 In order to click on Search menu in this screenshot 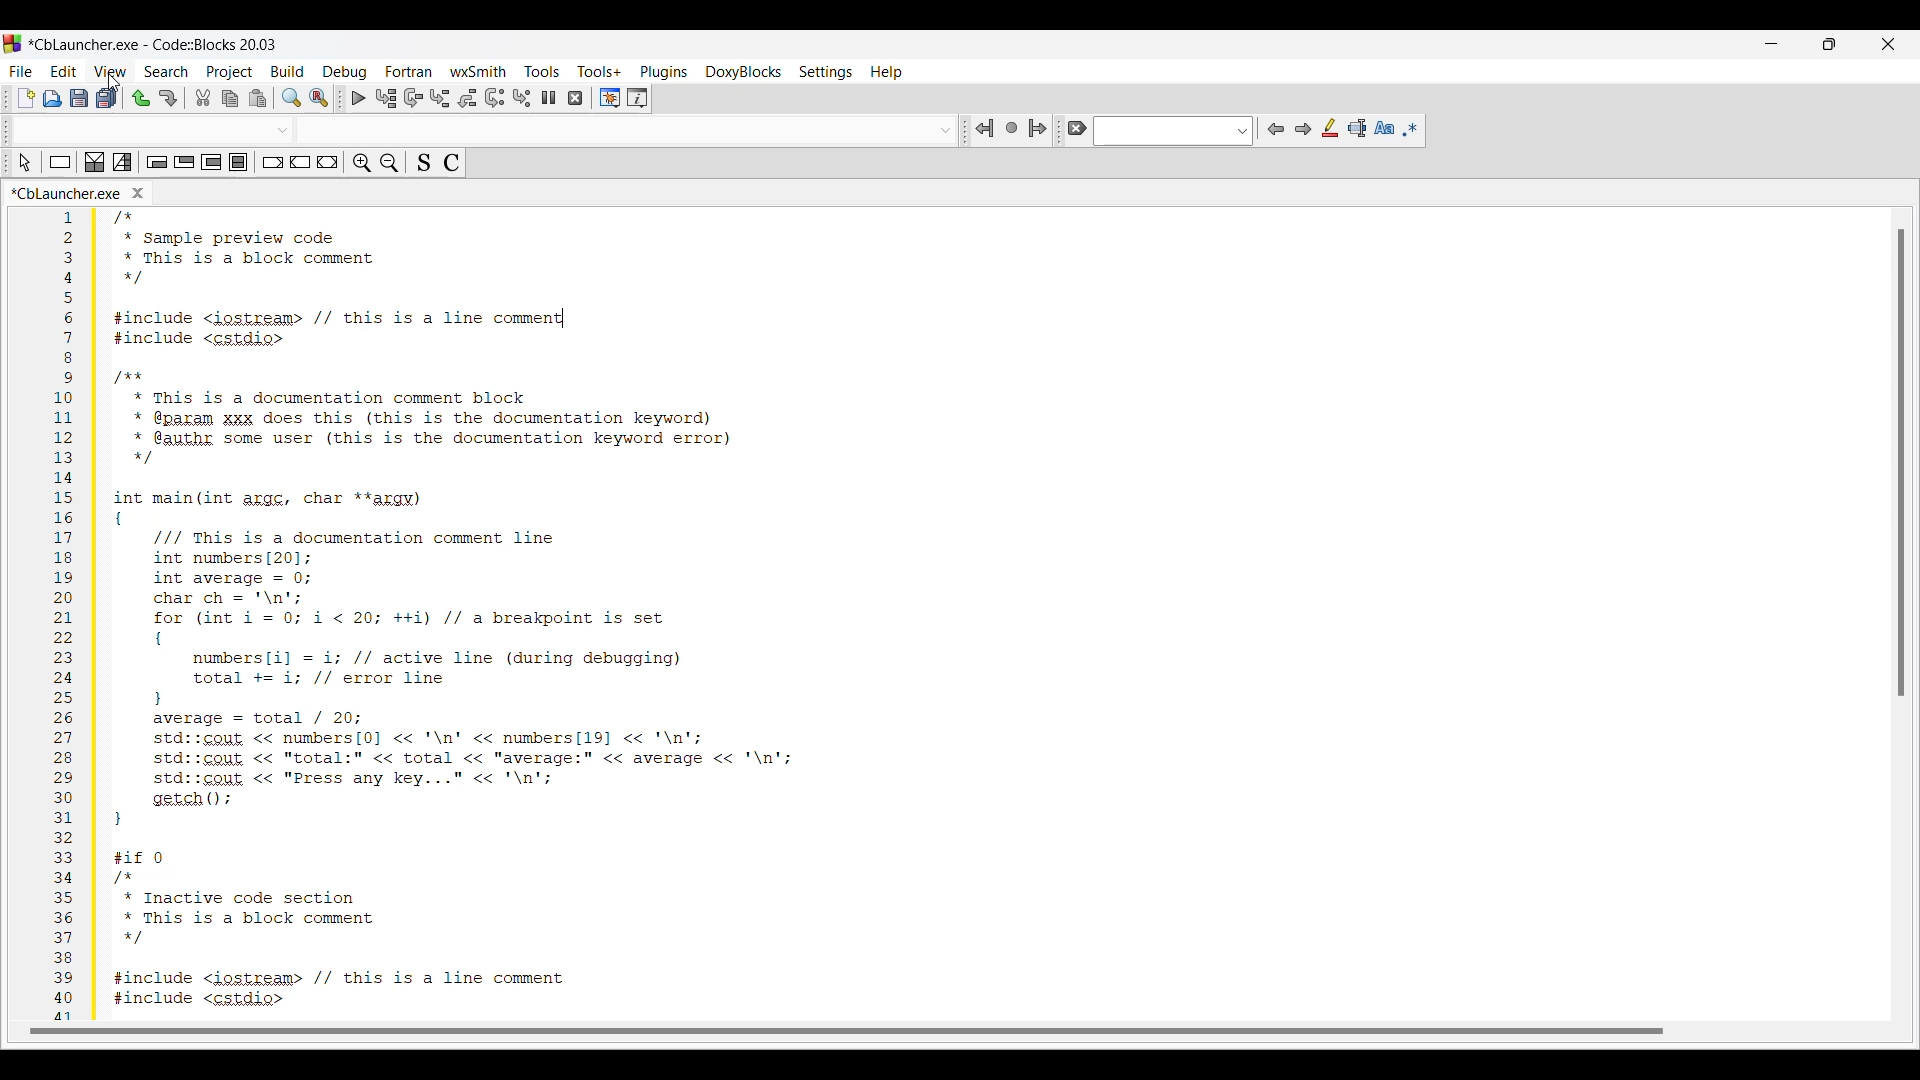, I will do `click(166, 72)`.